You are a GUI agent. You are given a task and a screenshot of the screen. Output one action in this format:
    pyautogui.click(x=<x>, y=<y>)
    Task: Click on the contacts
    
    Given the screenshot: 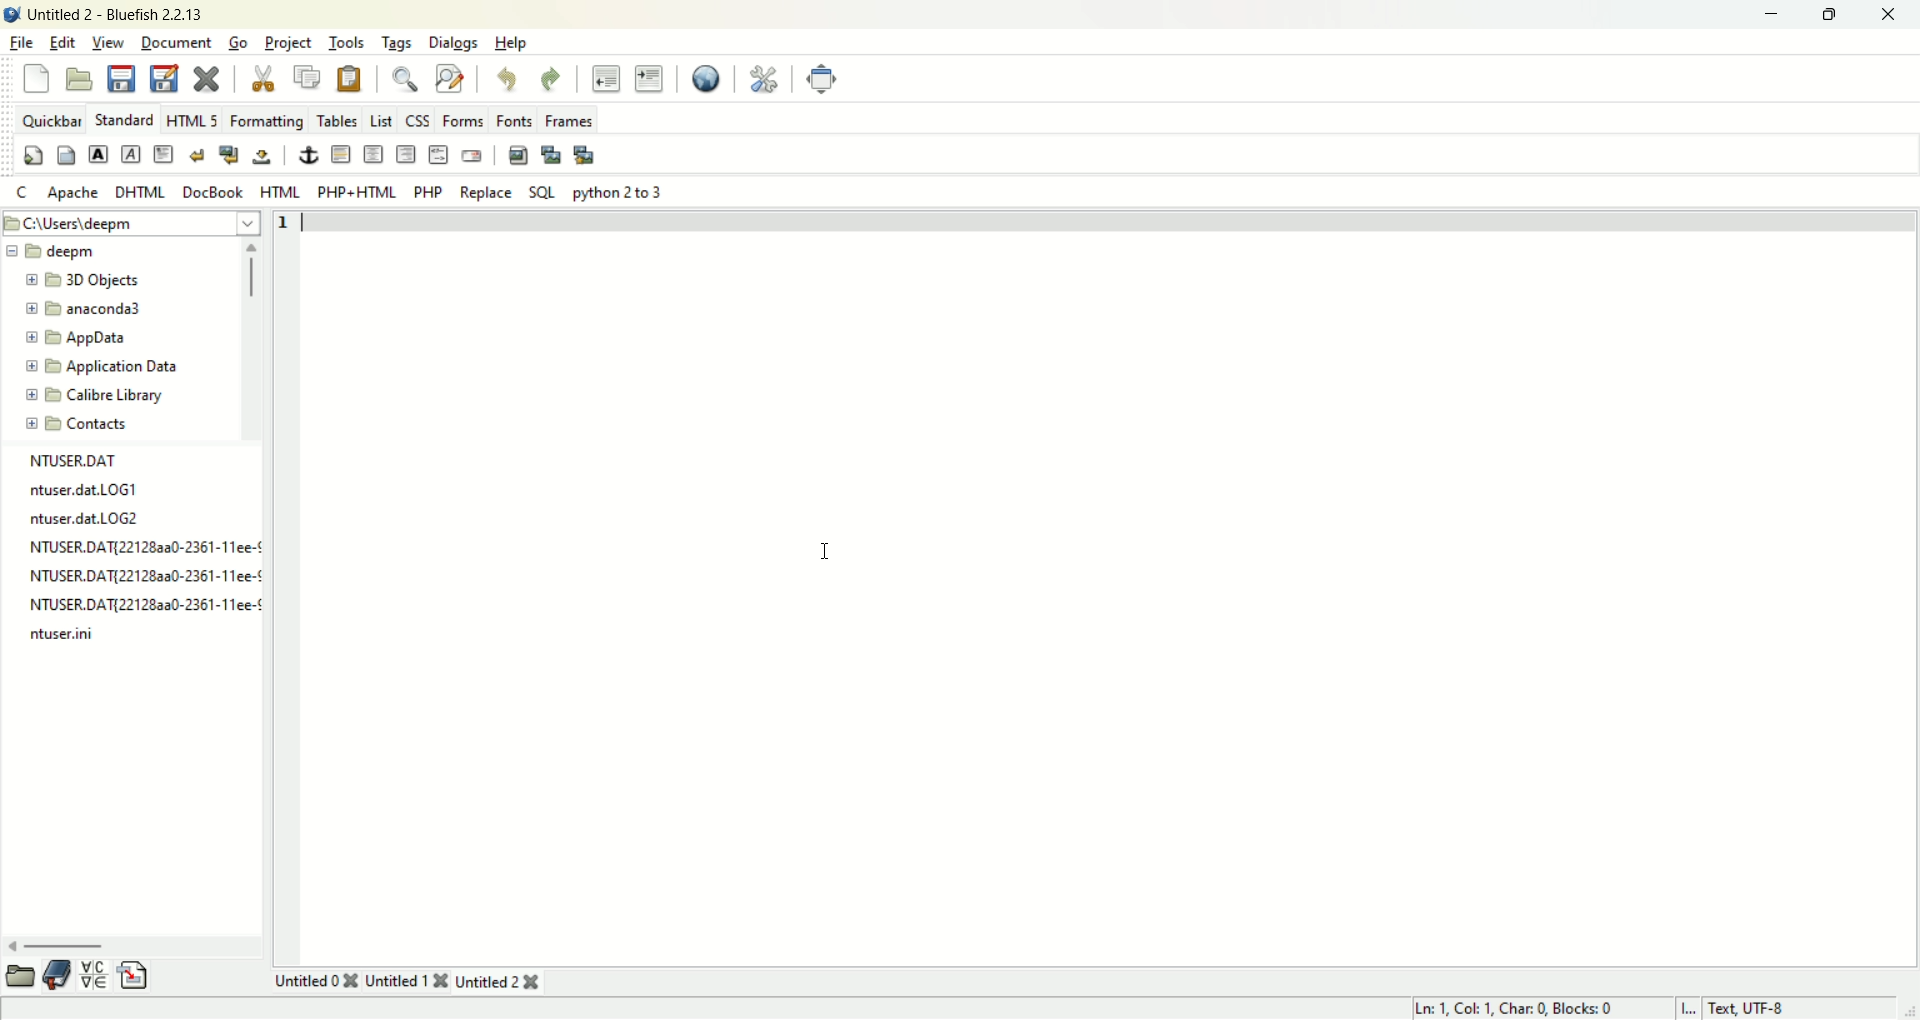 What is the action you would take?
    pyautogui.click(x=75, y=423)
    